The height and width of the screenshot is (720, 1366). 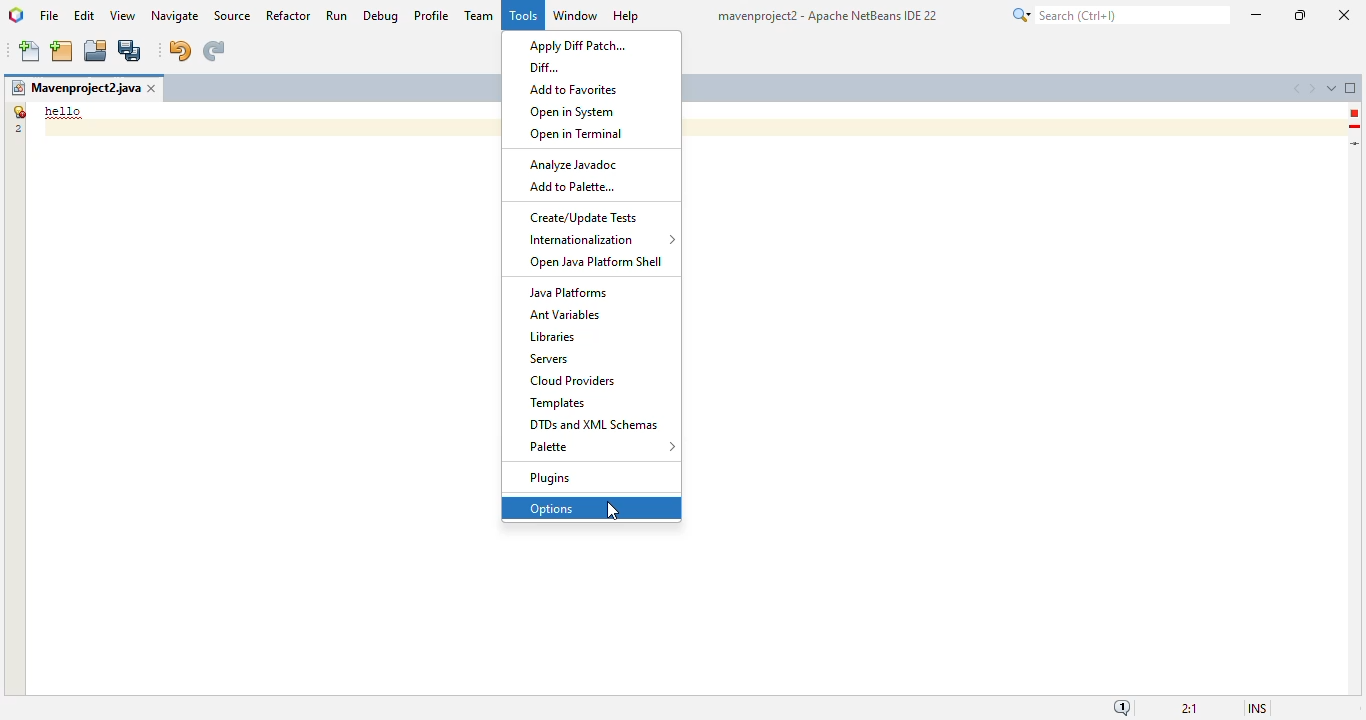 What do you see at coordinates (64, 111) in the screenshot?
I see `demo text` at bounding box center [64, 111].